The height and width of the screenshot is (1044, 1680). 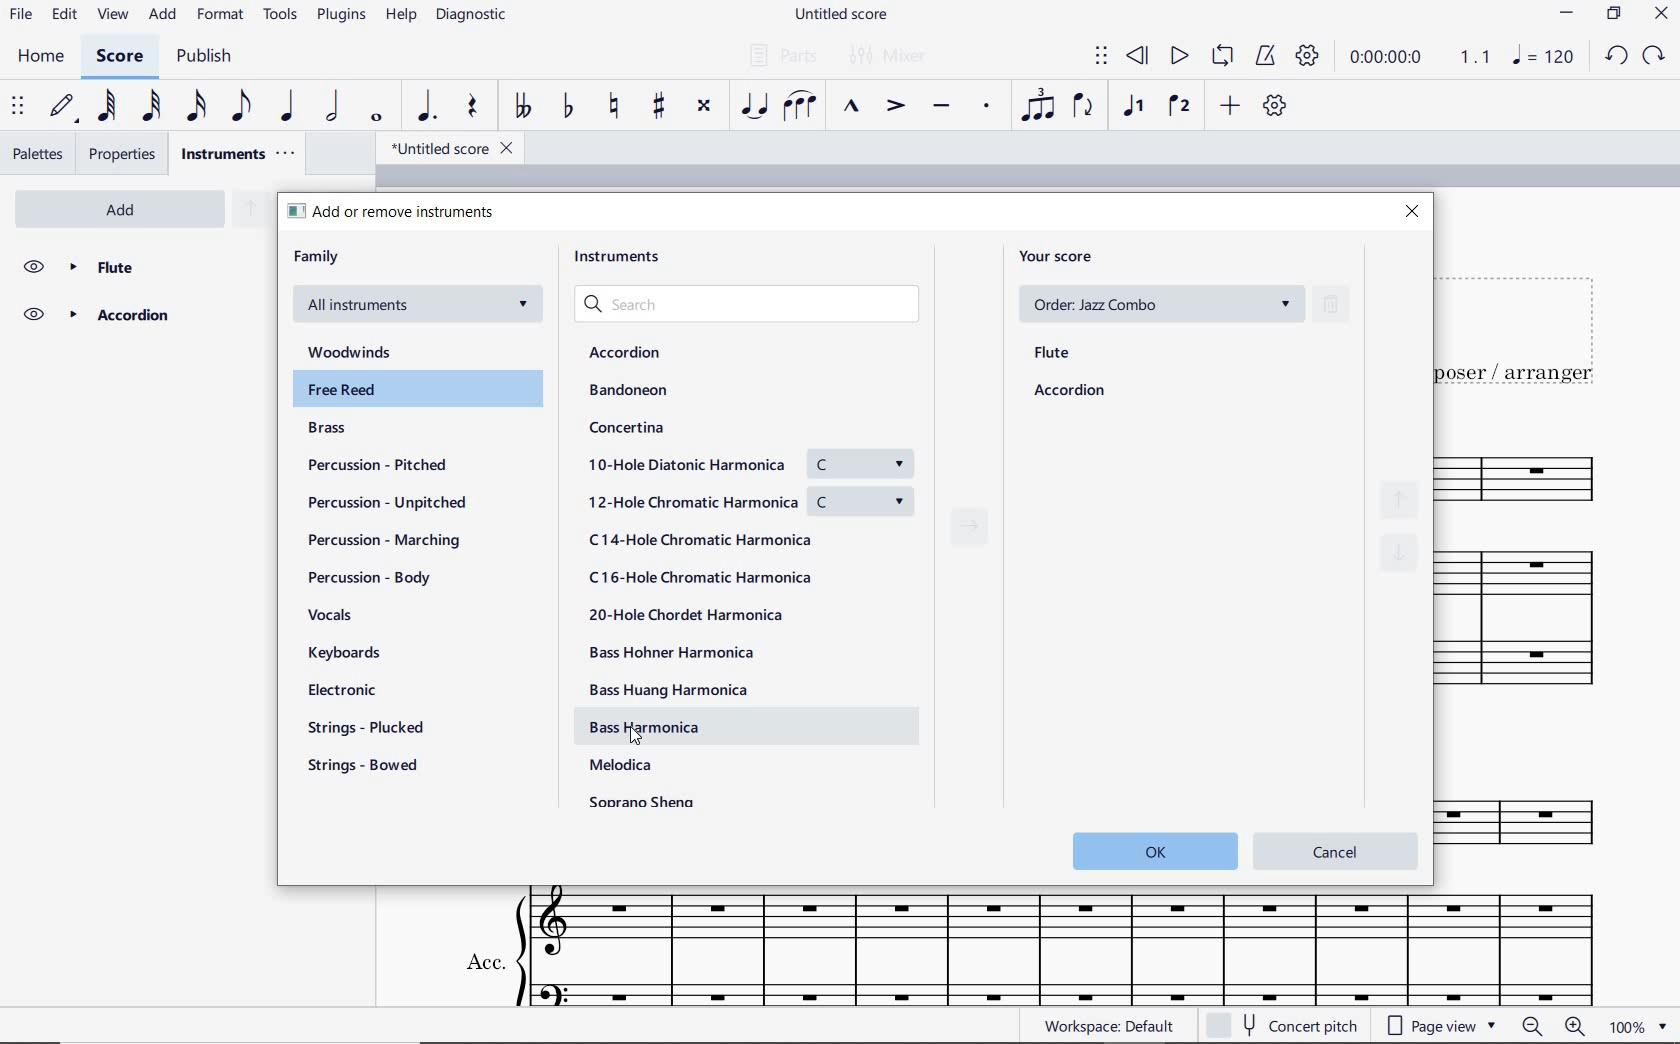 What do you see at coordinates (652, 803) in the screenshot?
I see `Soprano sheng` at bounding box center [652, 803].